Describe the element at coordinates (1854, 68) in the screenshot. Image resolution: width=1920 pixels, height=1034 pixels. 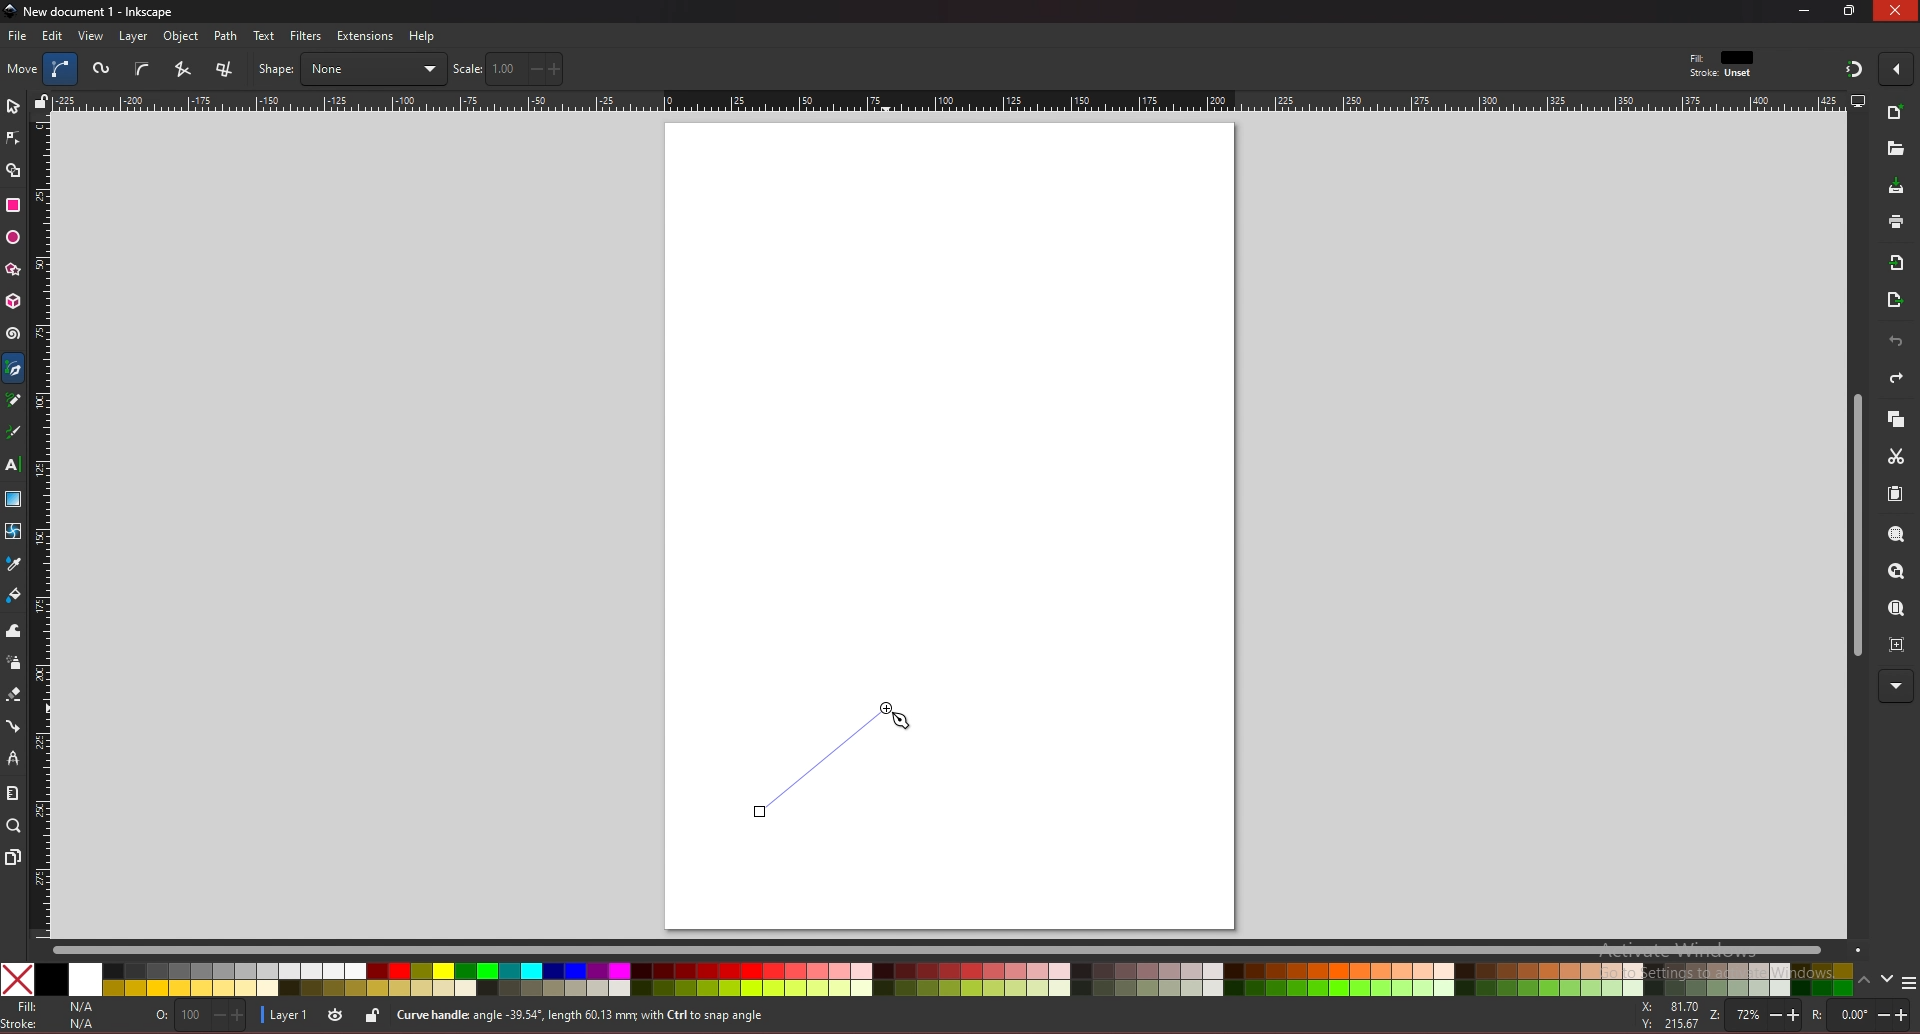
I see `snapping` at that location.